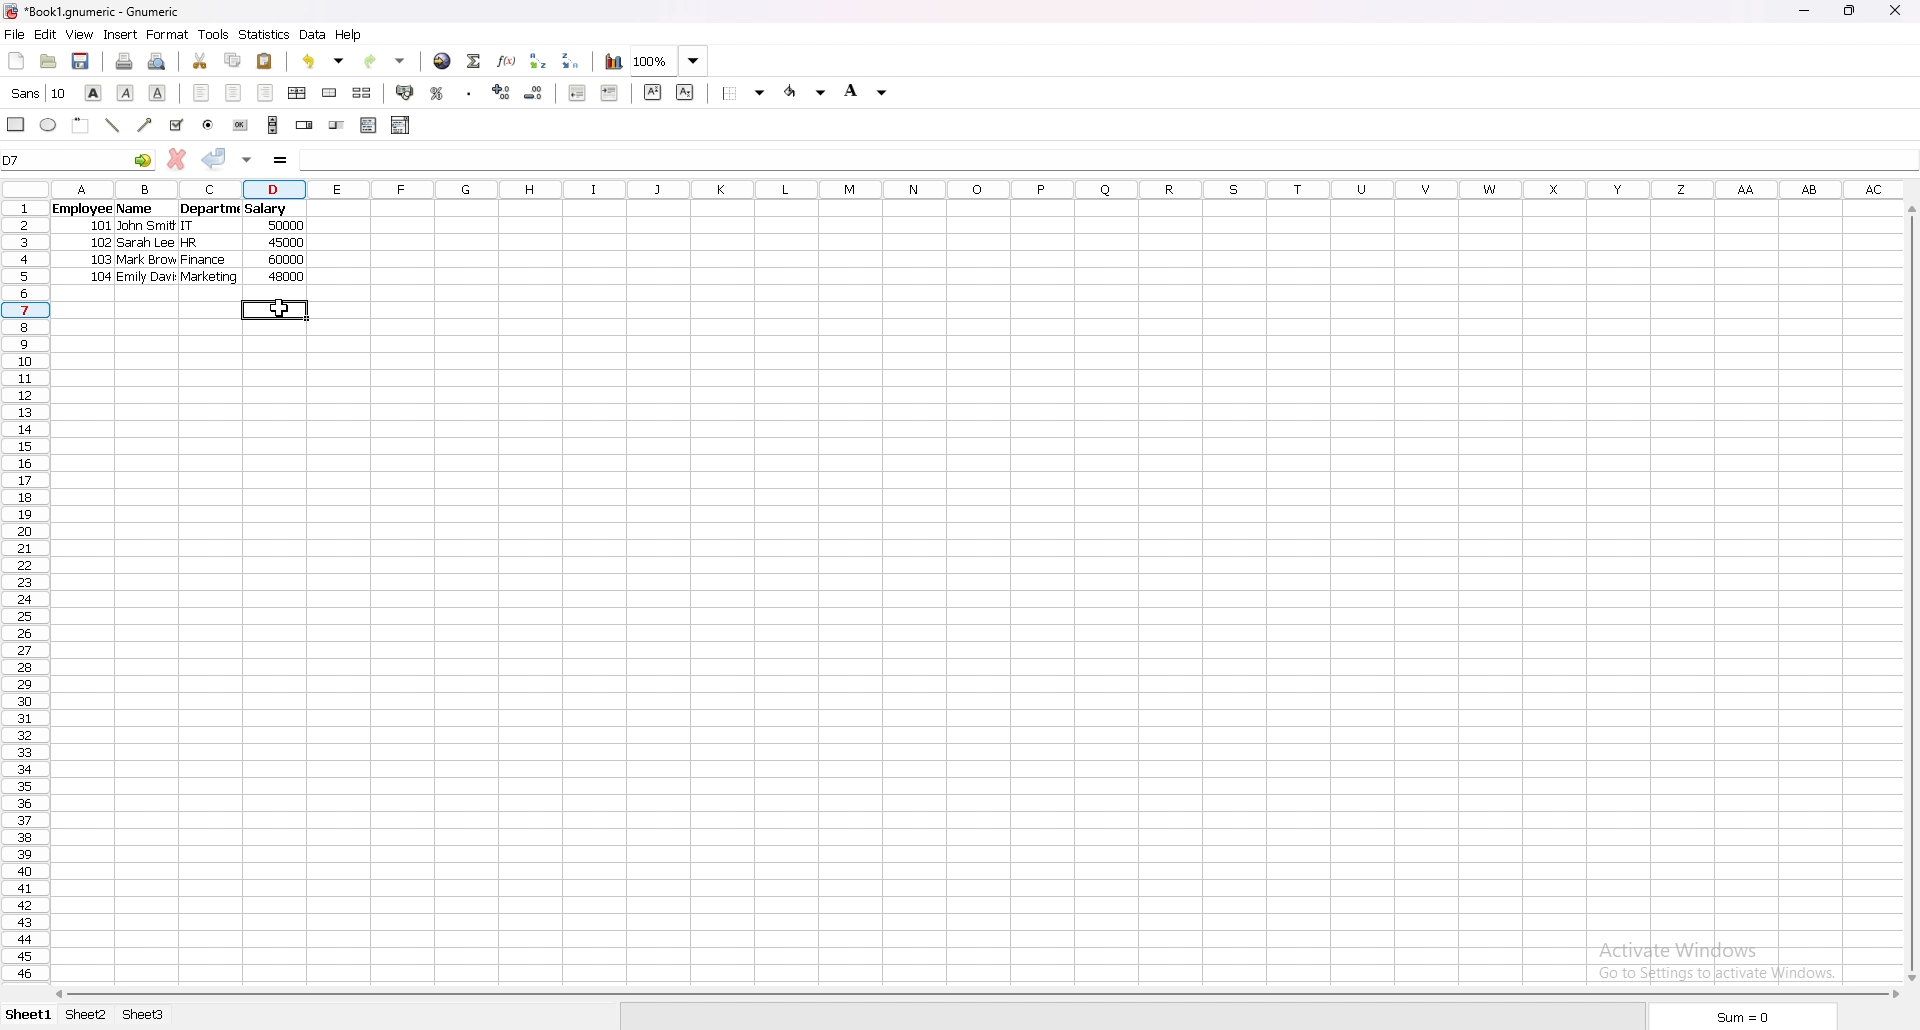  Describe the element at coordinates (669, 61) in the screenshot. I see `100%` at that location.